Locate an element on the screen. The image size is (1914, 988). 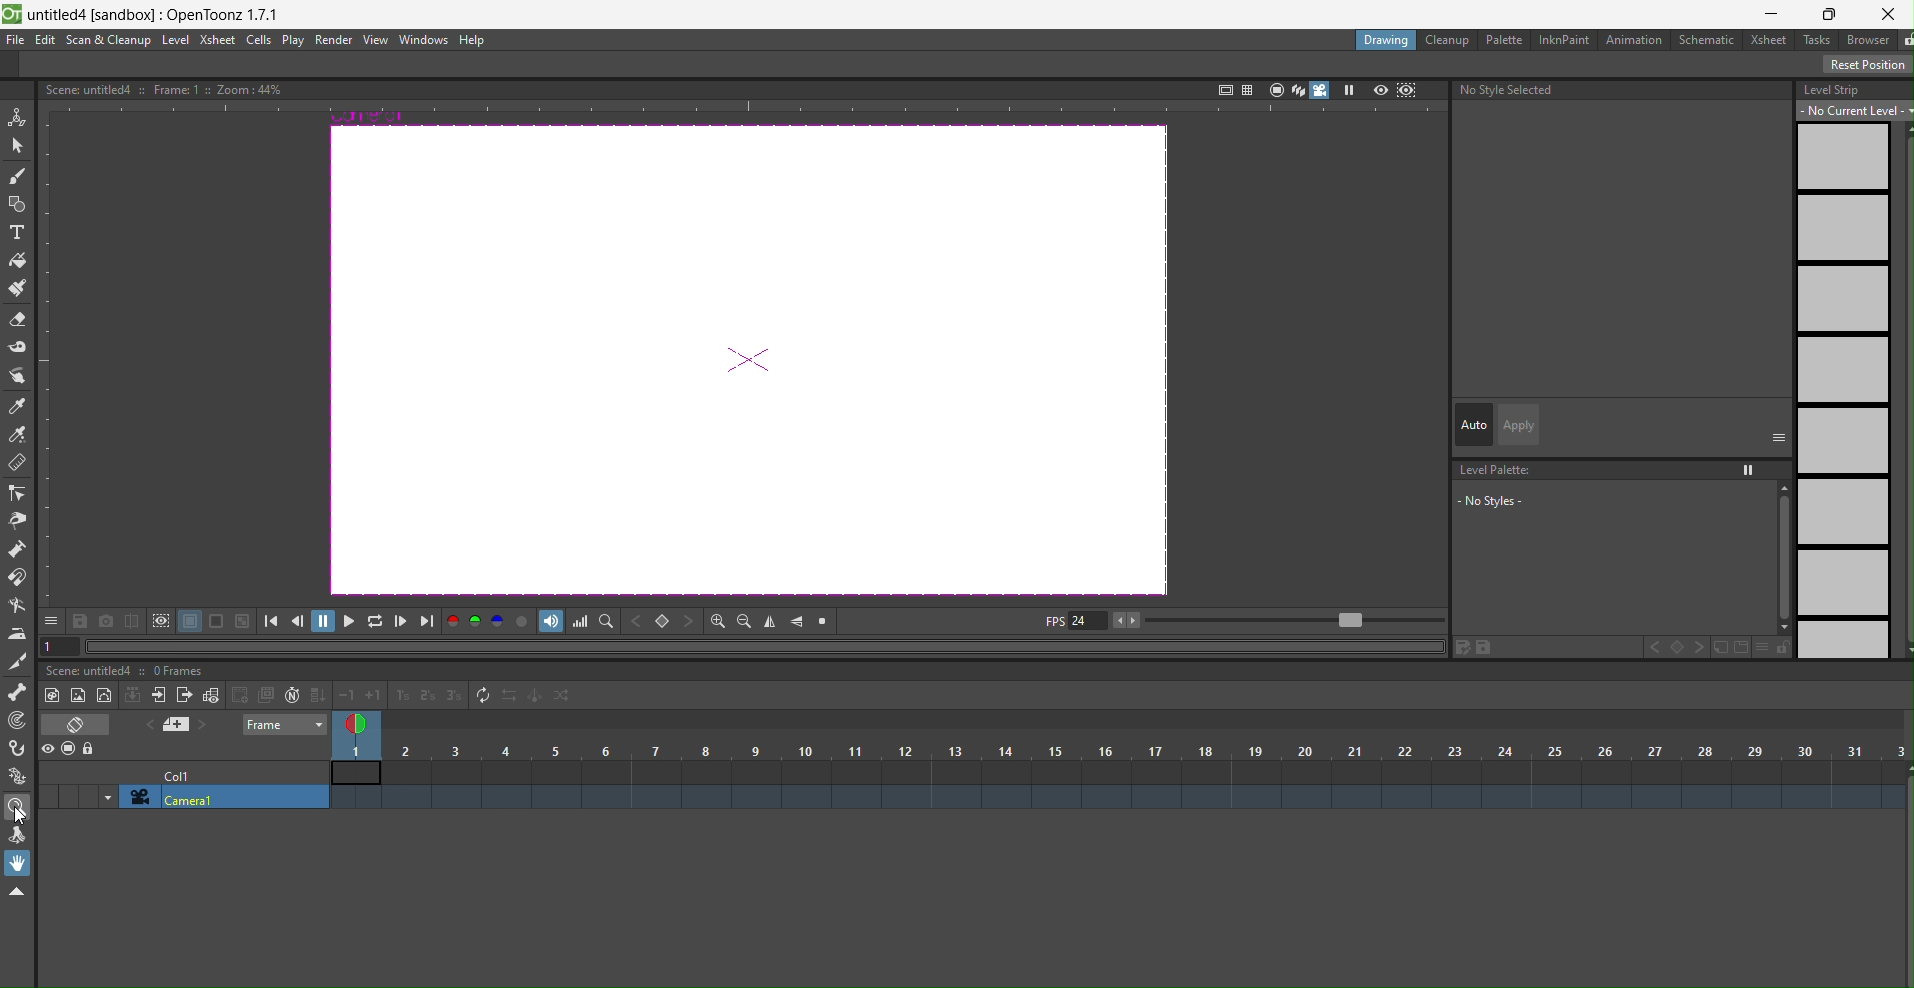
next sub xsheey is located at coordinates (185, 697).